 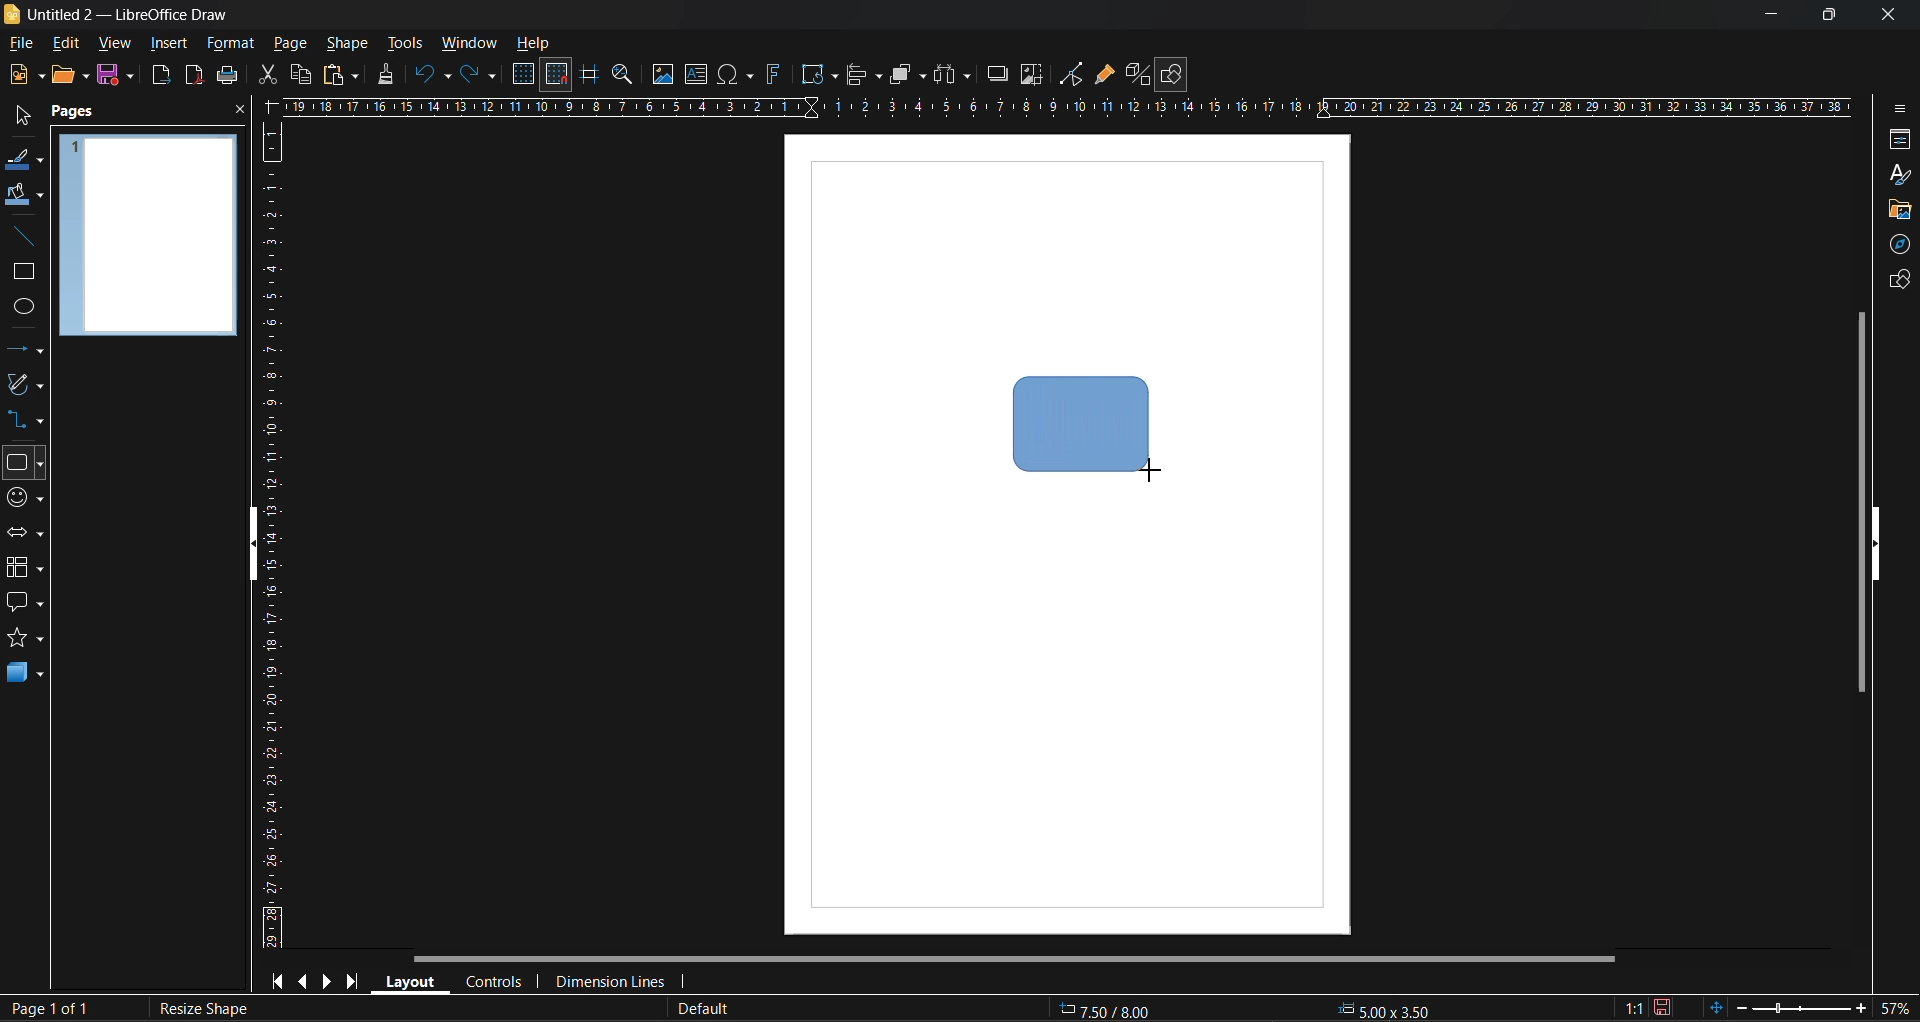 What do you see at coordinates (162, 78) in the screenshot?
I see `export` at bounding box center [162, 78].